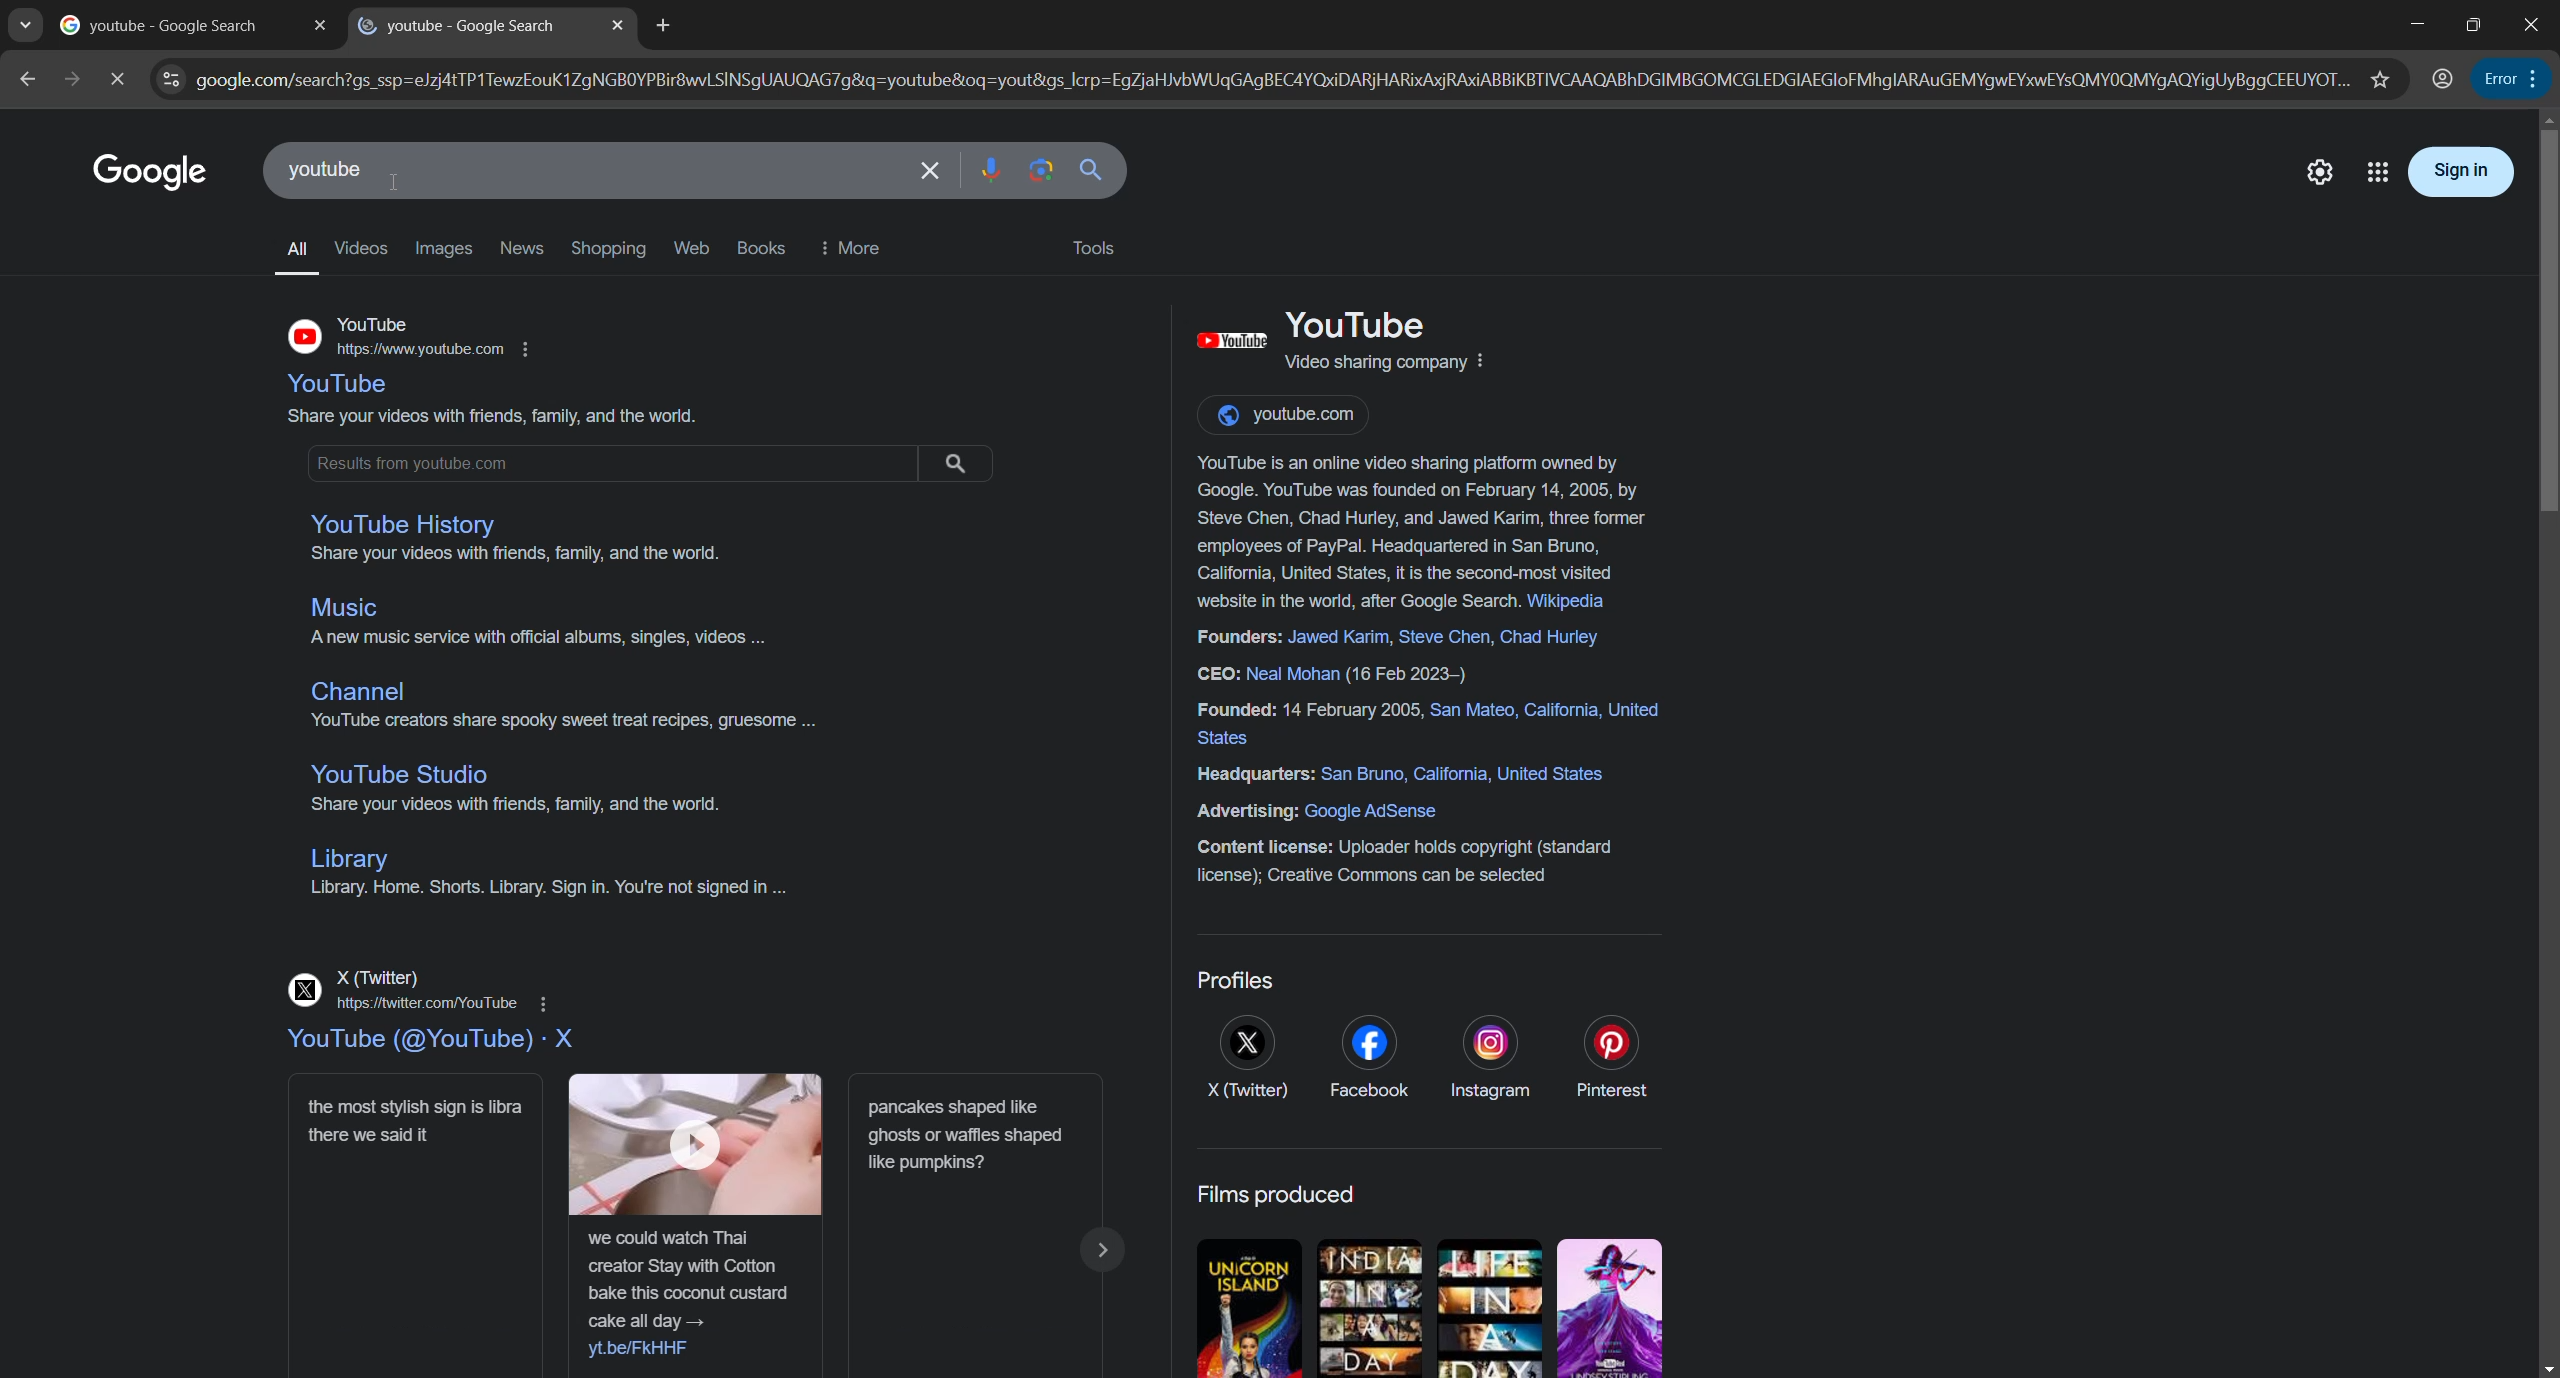 The image size is (2560, 1378). I want to click on Youtube creators share spooky seet treat recipes ,gruesome, so click(580, 723).